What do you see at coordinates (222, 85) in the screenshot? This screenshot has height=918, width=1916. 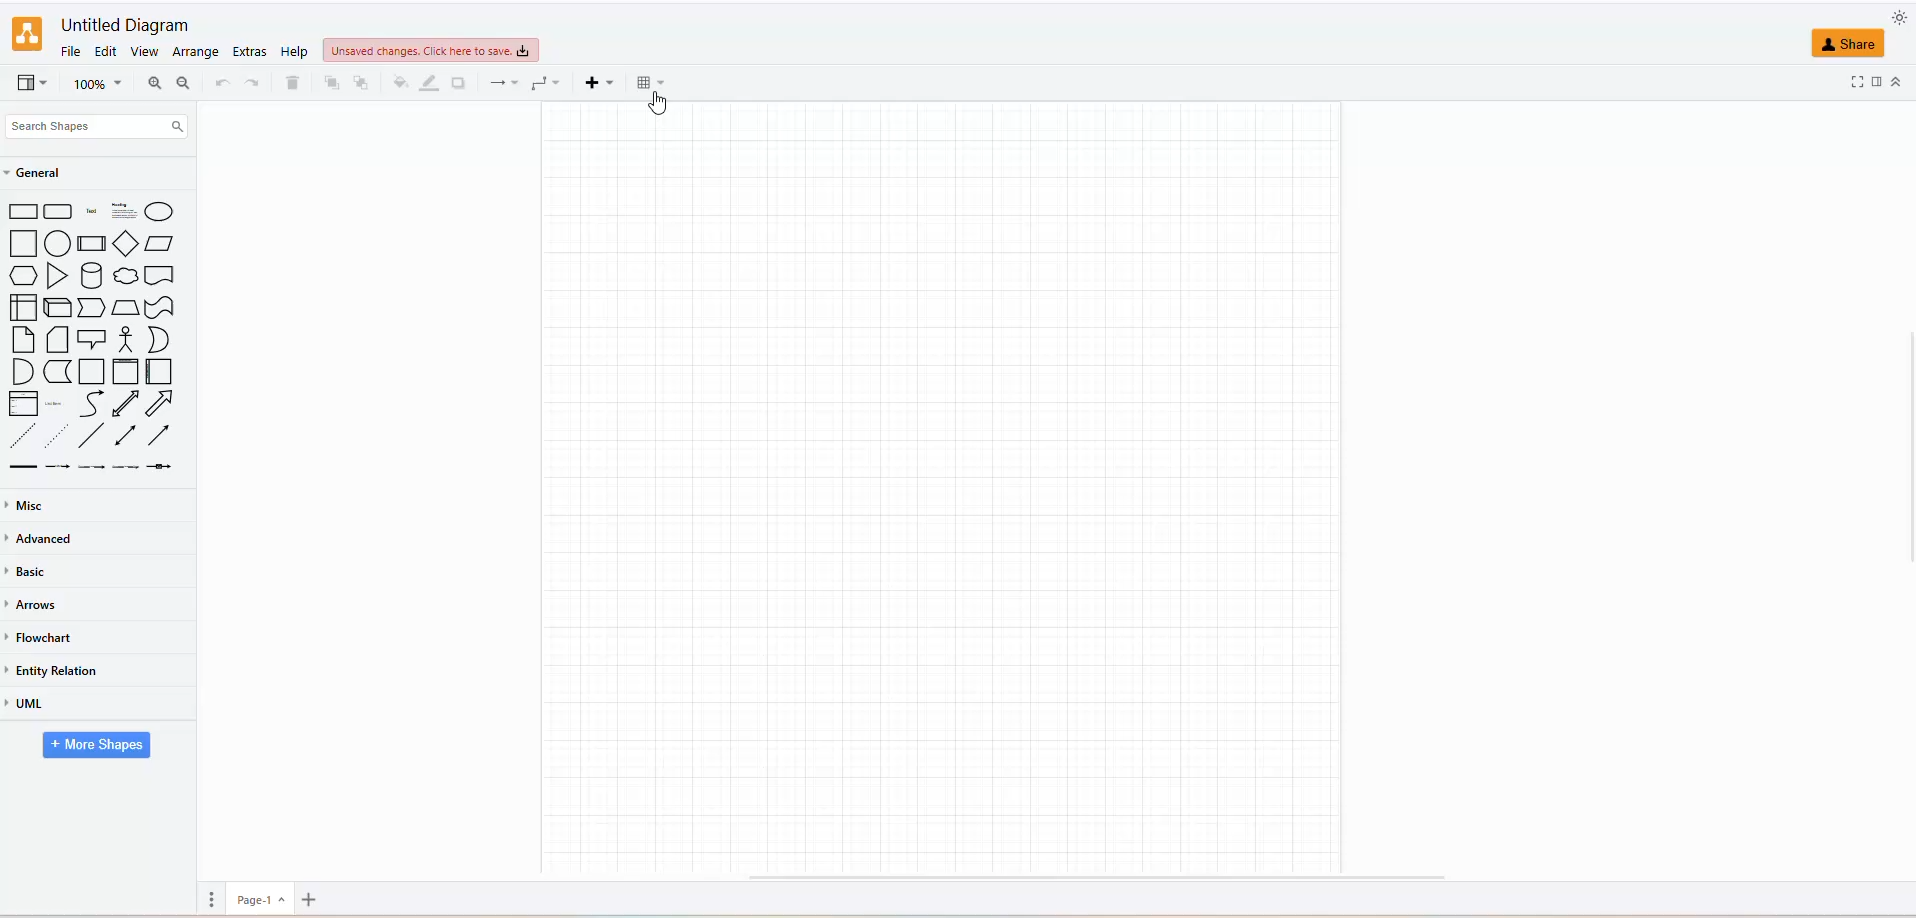 I see `undo` at bounding box center [222, 85].